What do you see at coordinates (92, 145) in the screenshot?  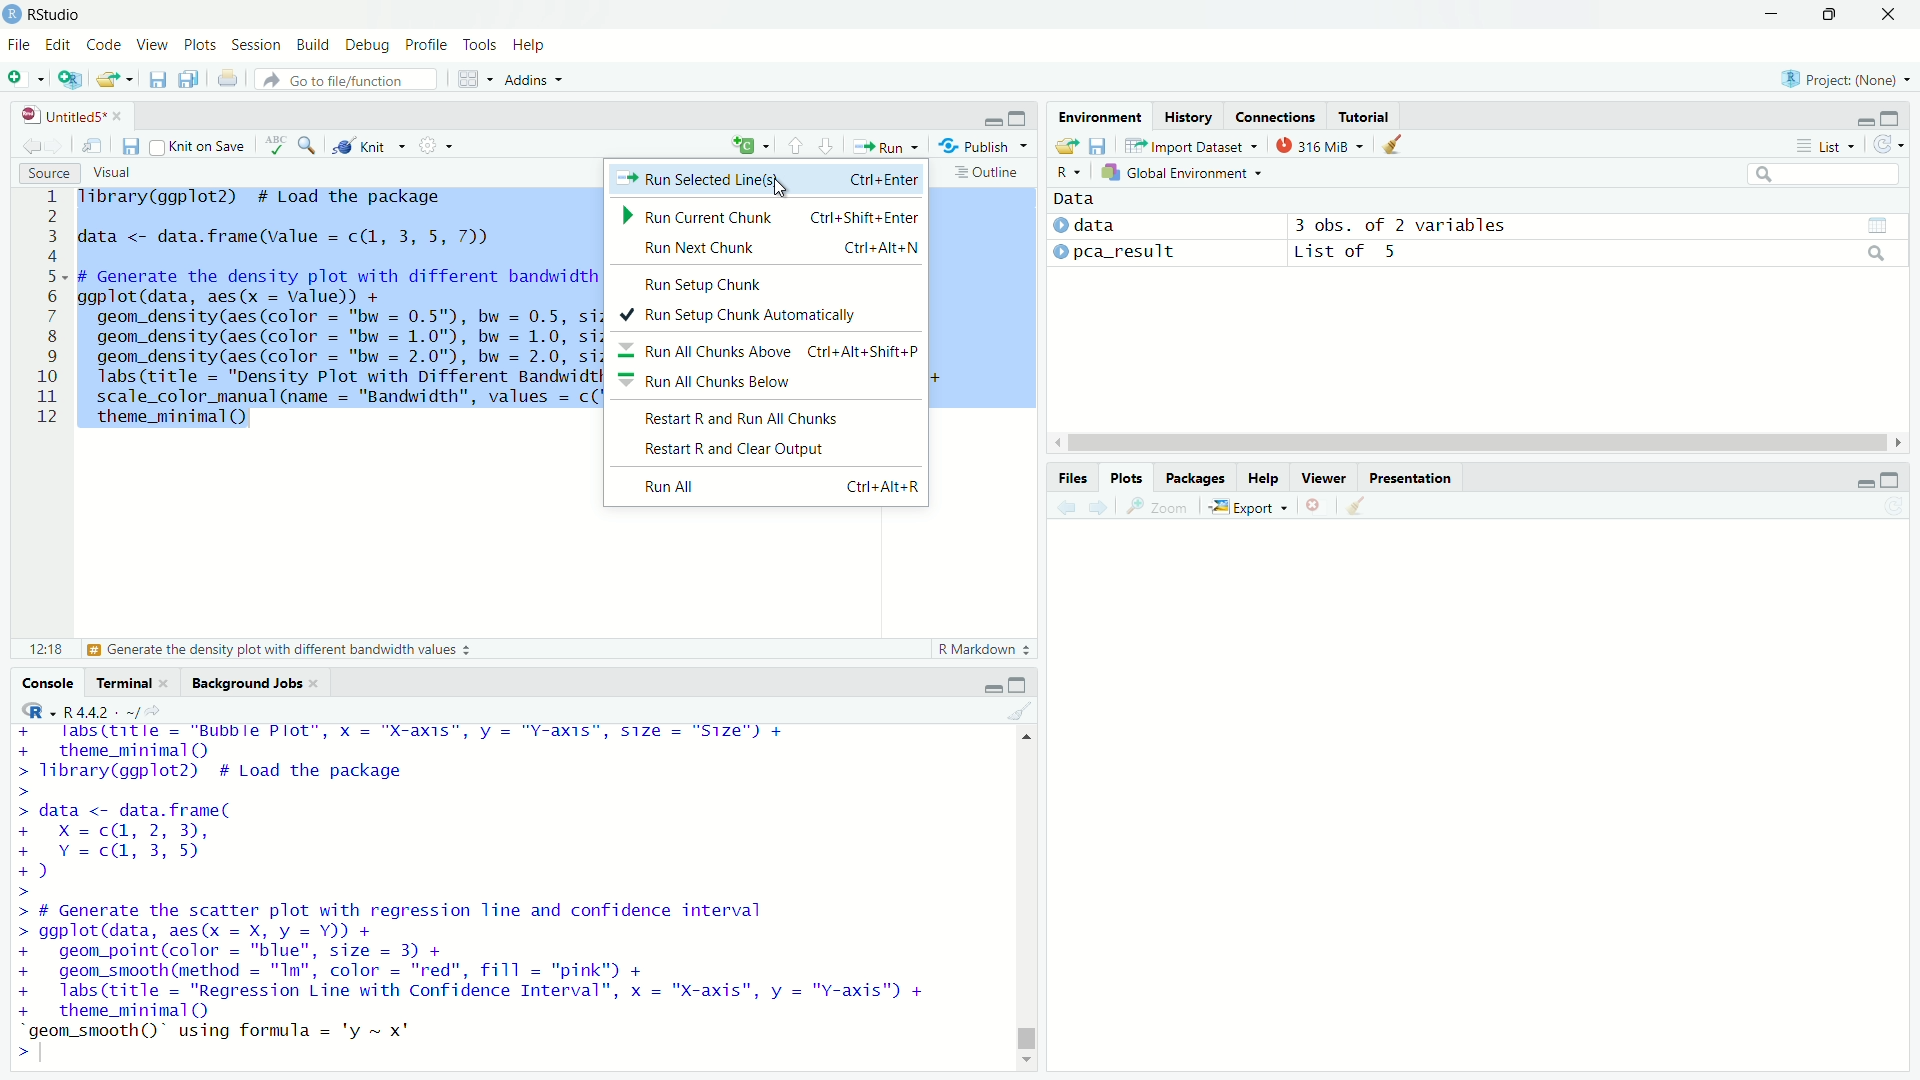 I see `Show in new window` at bounding box center [92, 145].